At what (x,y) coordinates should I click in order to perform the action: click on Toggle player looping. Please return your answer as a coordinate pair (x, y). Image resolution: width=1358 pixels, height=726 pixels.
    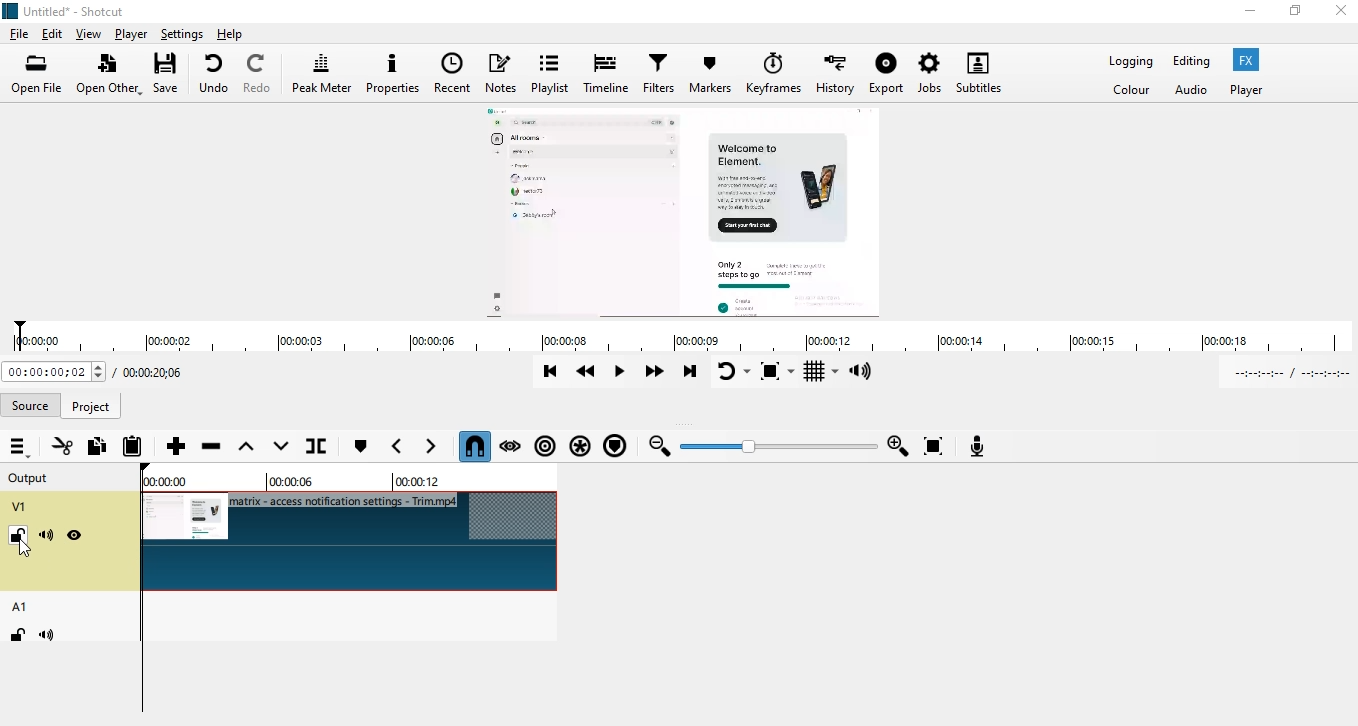
    Looking at the image, I should click on (733, 372).